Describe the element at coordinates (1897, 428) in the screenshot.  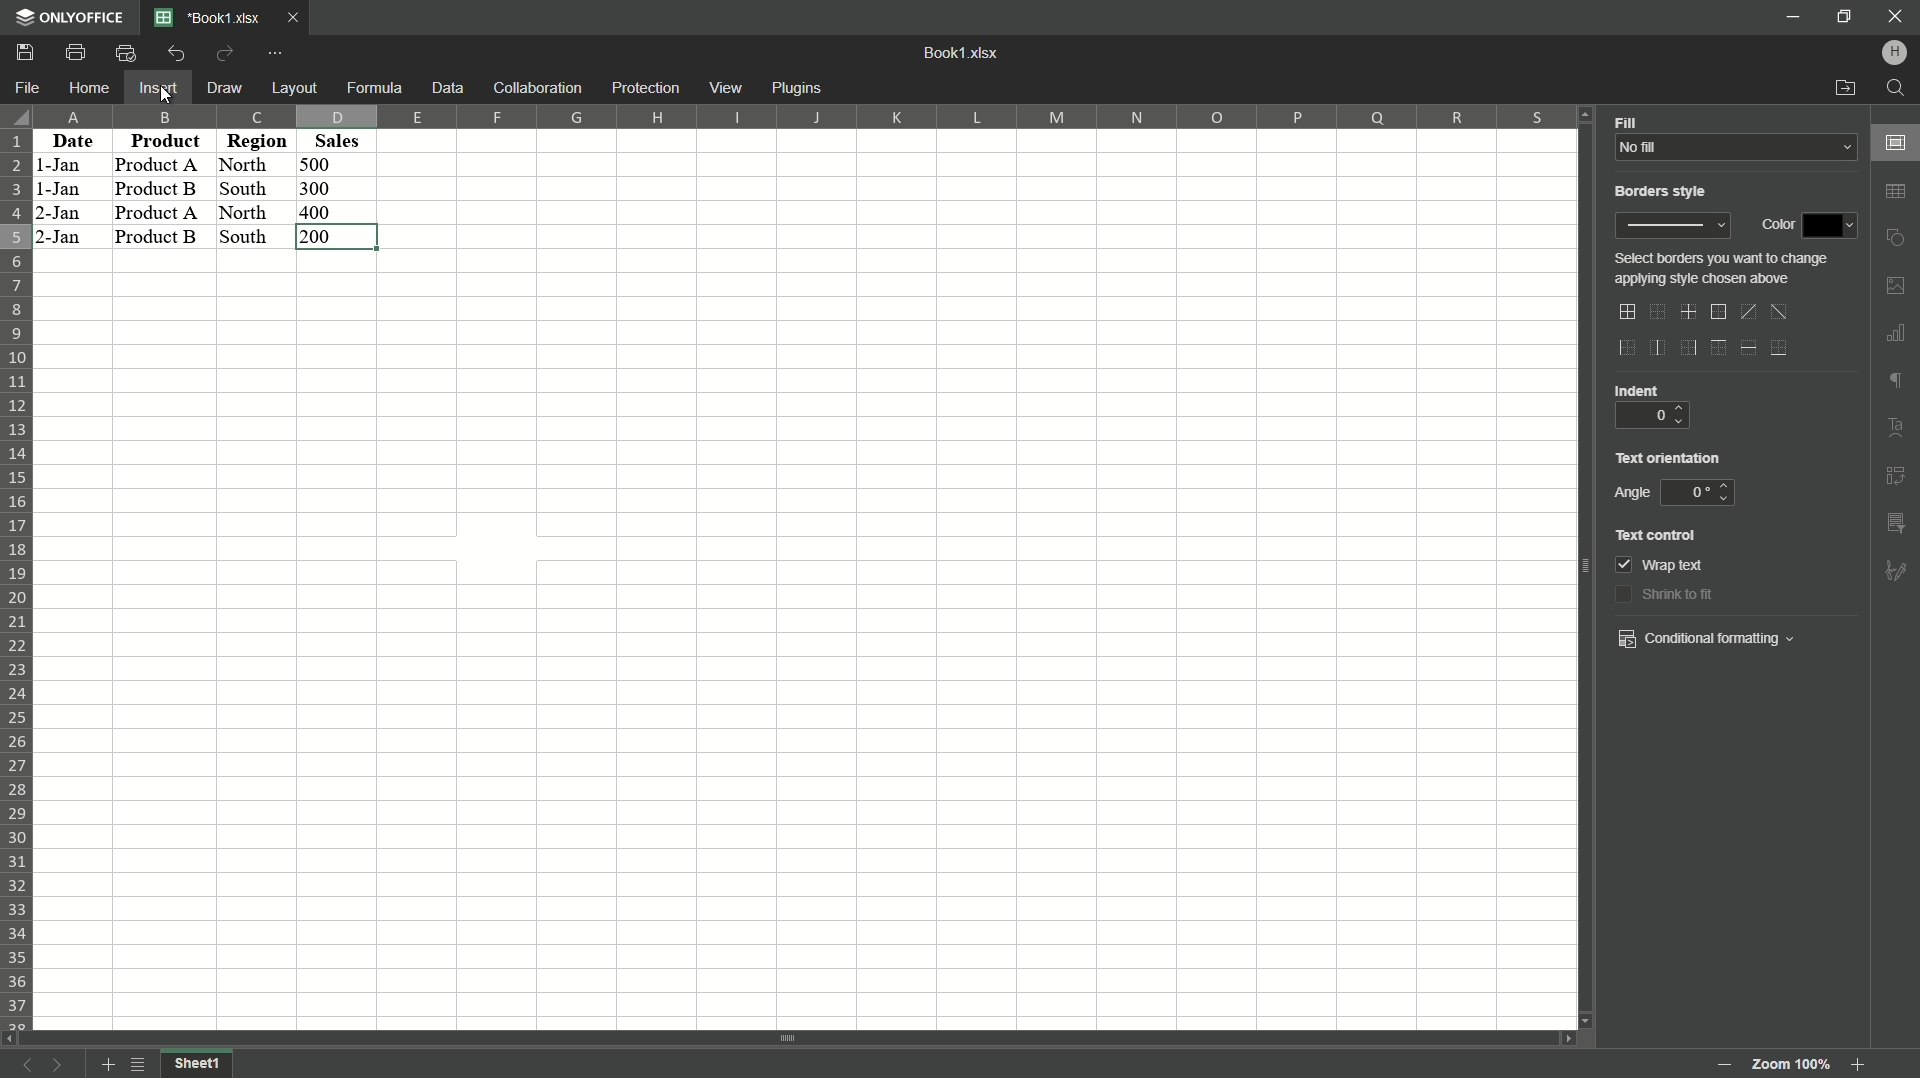
I see `text art` at that location.